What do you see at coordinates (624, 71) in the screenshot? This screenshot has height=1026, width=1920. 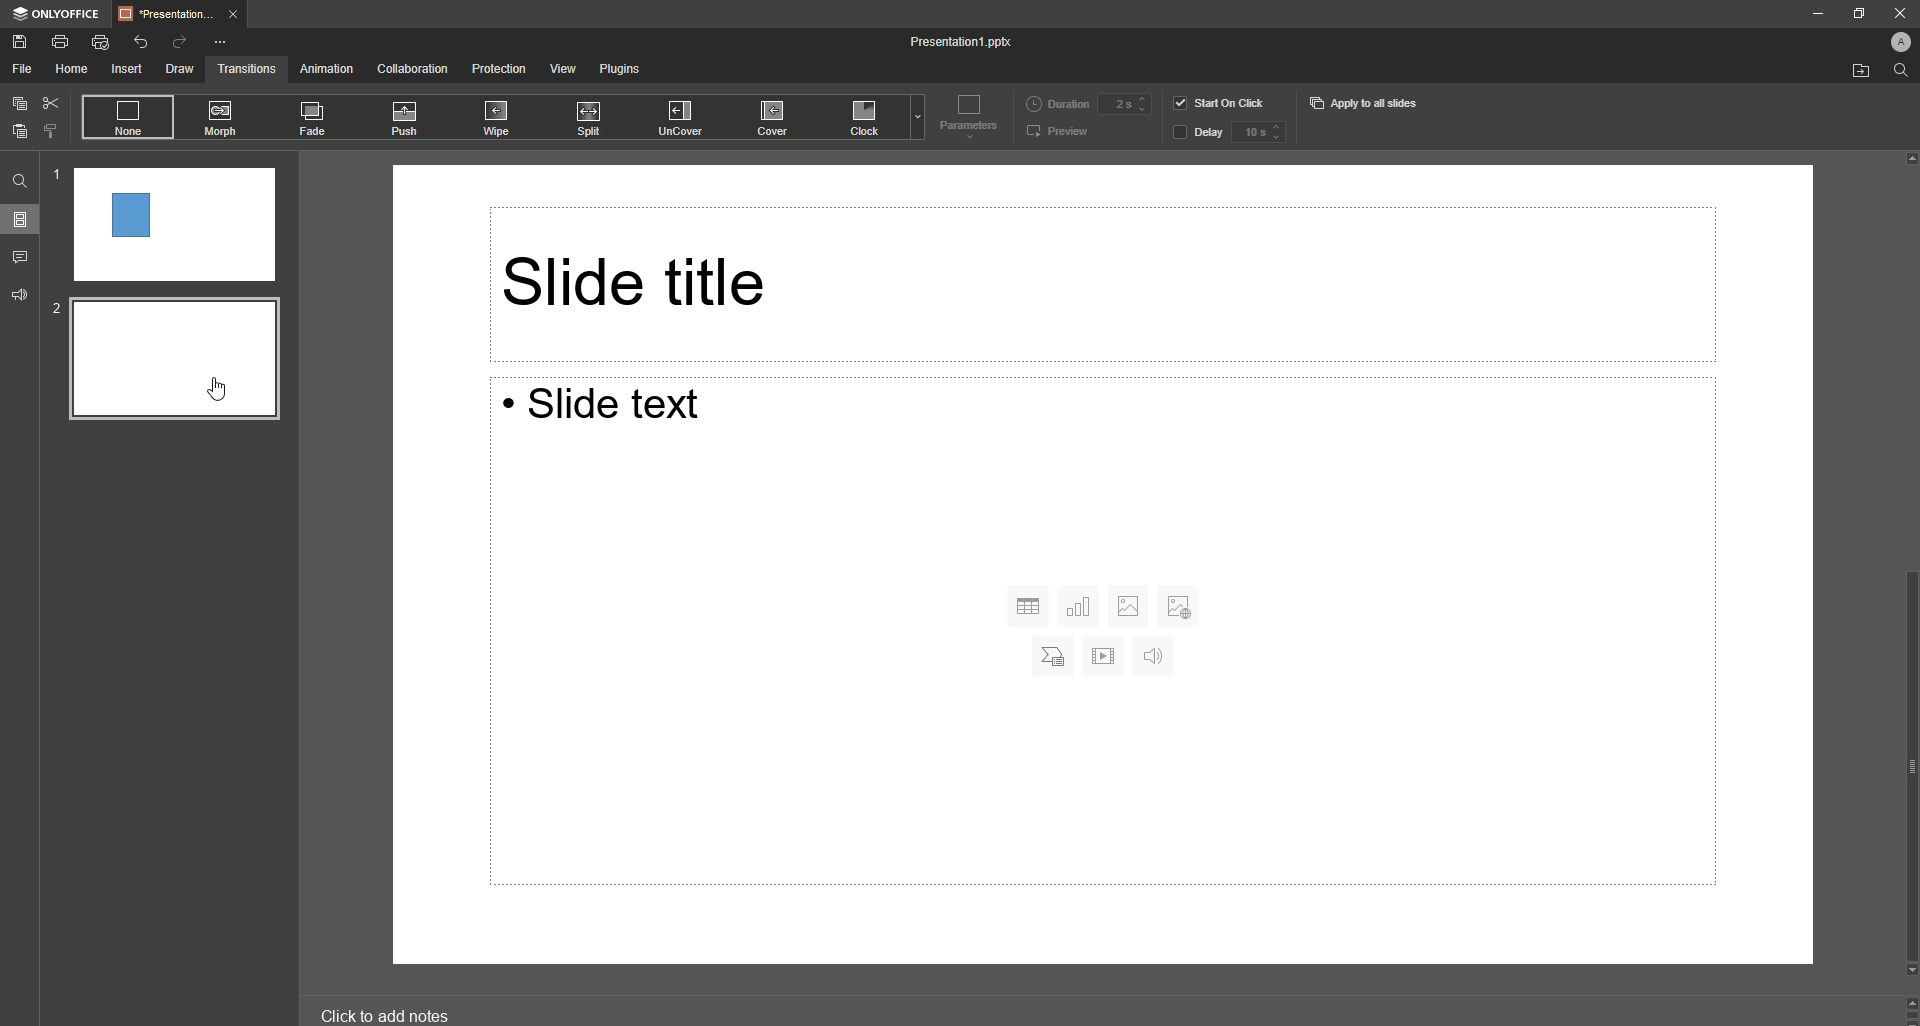 I see `Plugins` at bounding box center [624, 71].